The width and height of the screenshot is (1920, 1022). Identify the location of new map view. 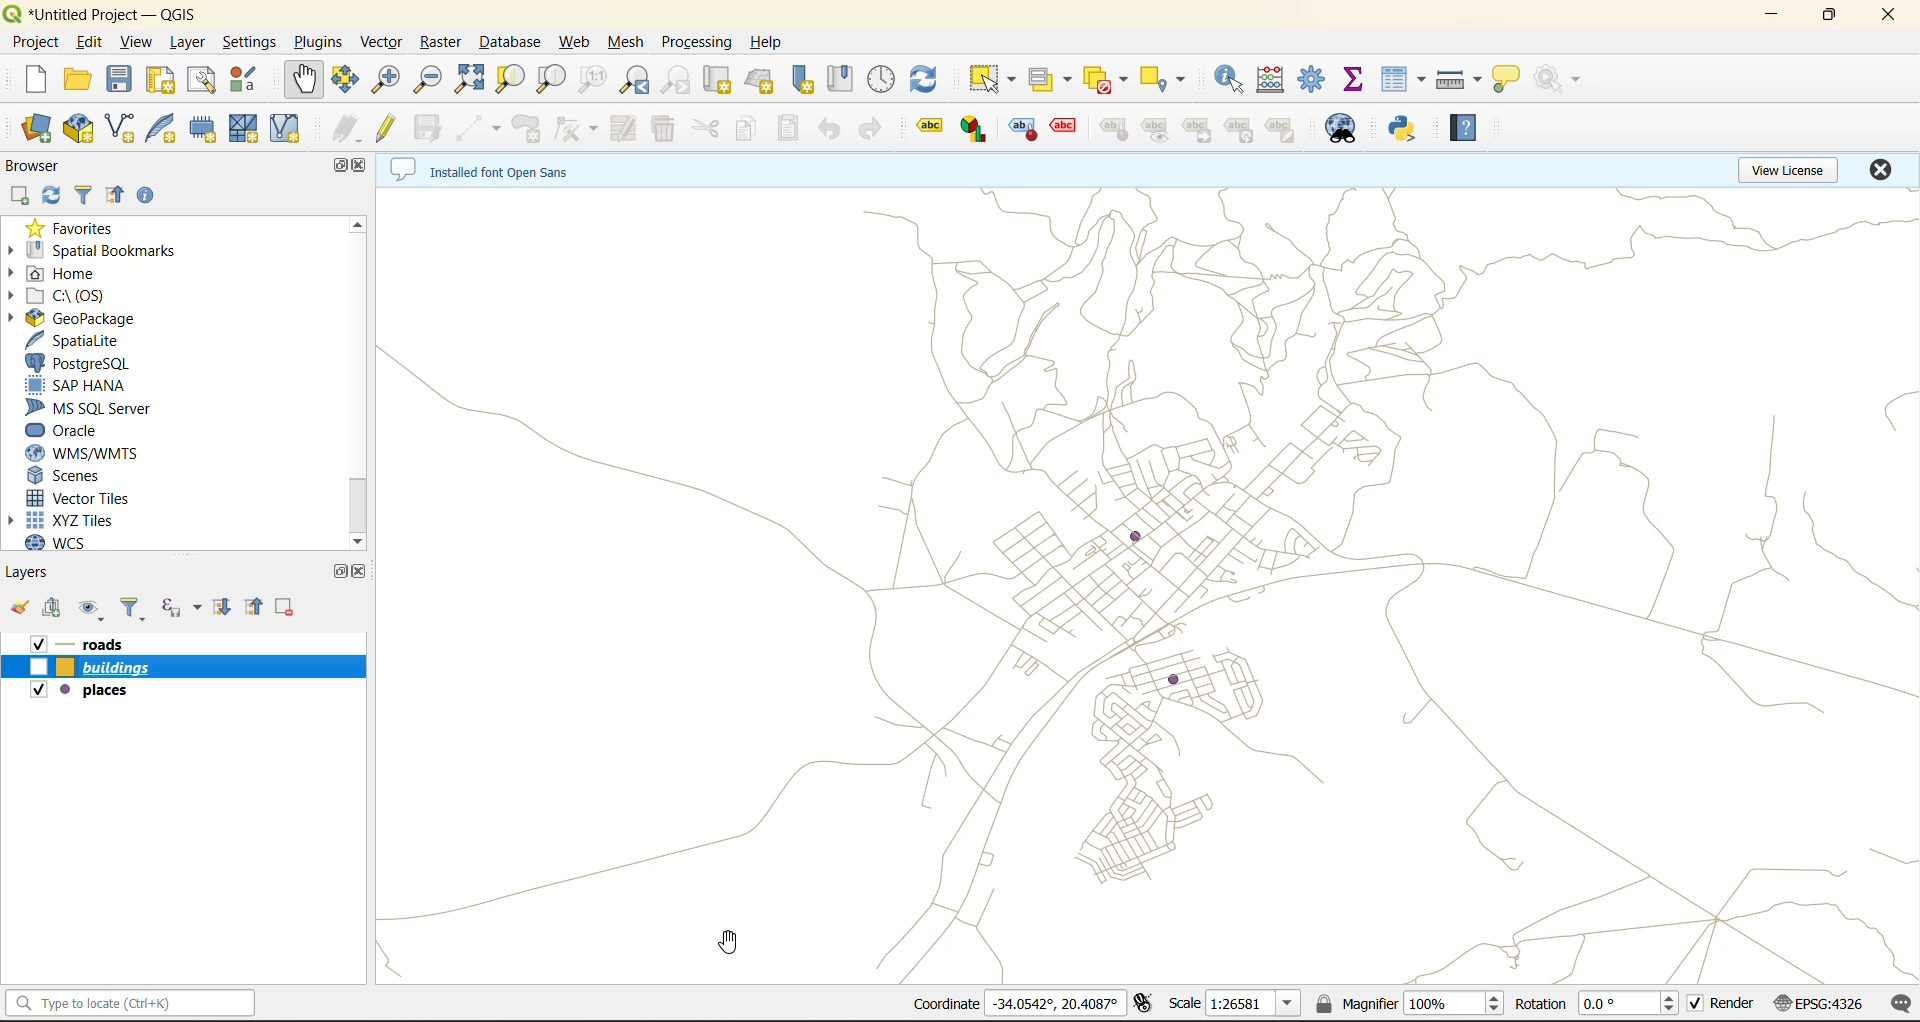
(719, 80).